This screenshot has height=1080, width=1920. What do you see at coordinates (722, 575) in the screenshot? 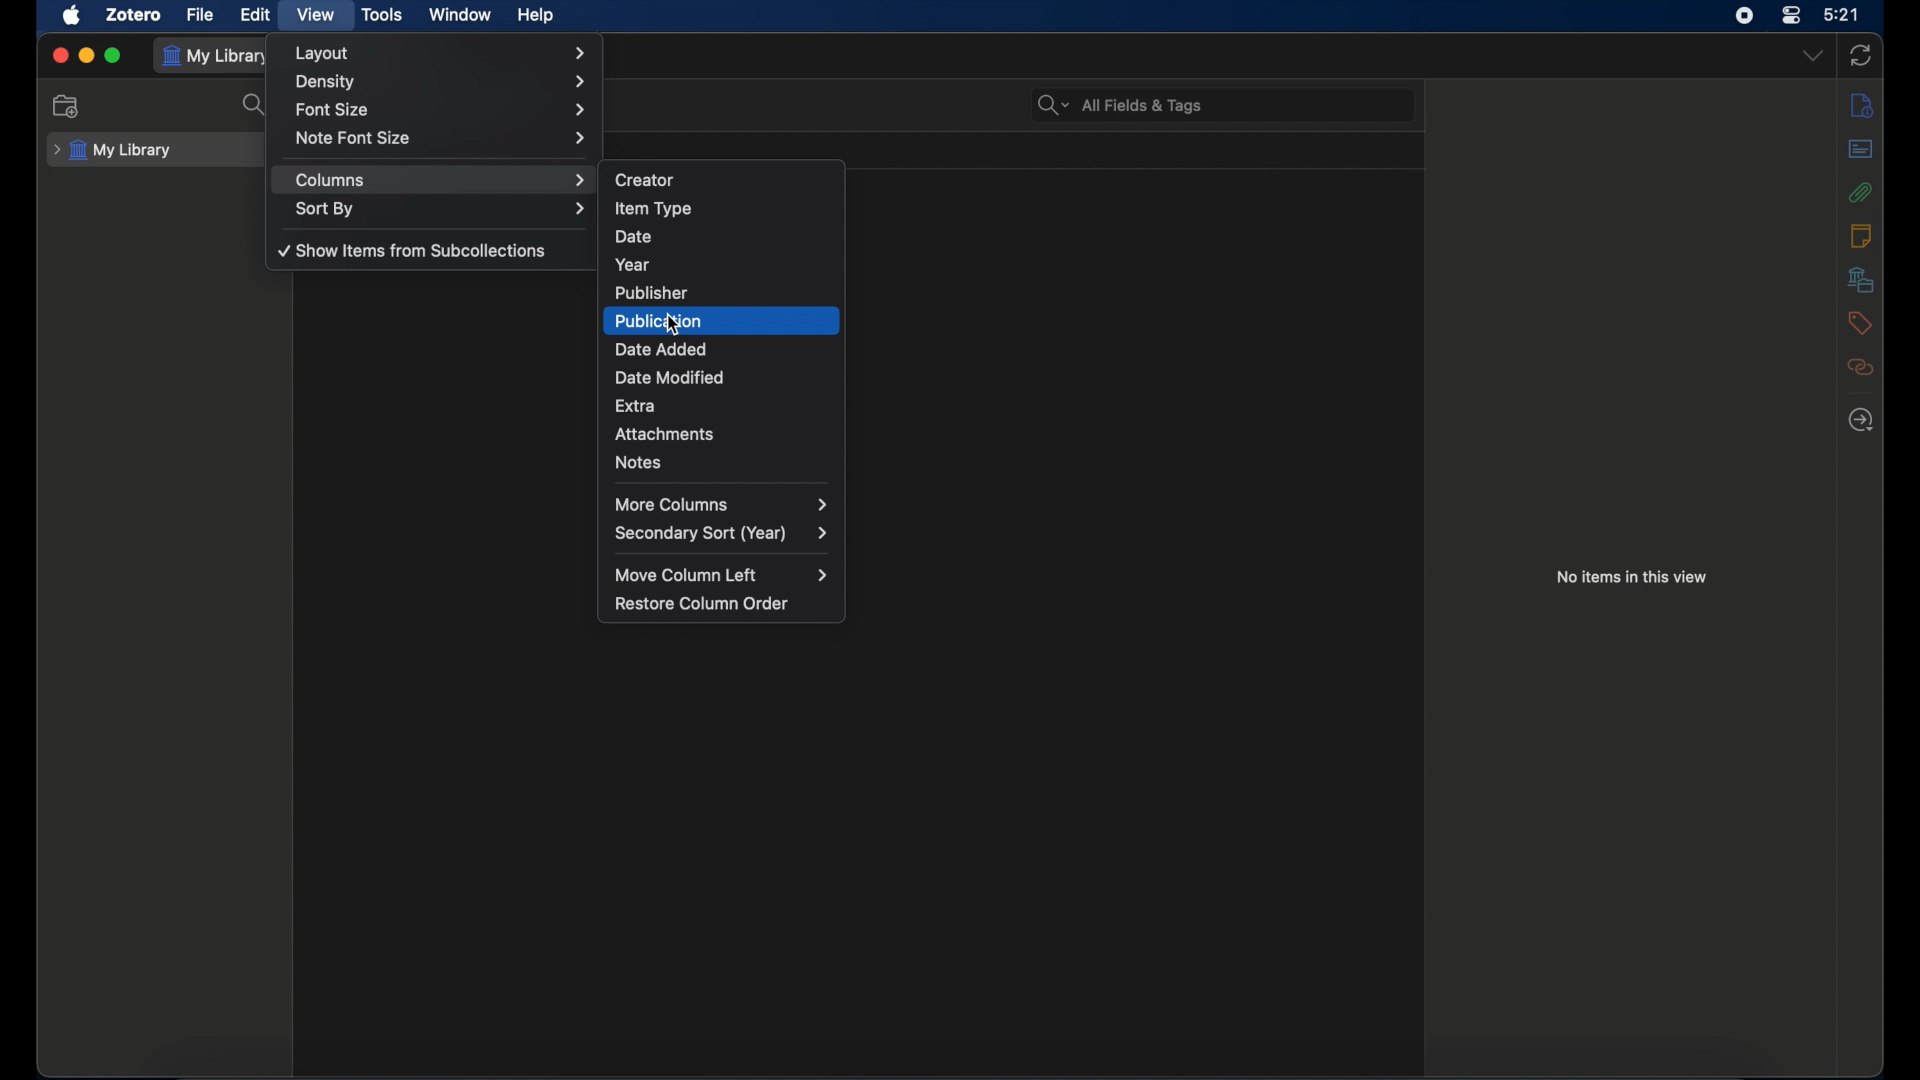
I see `move column left` at bounding box center [722, 575].